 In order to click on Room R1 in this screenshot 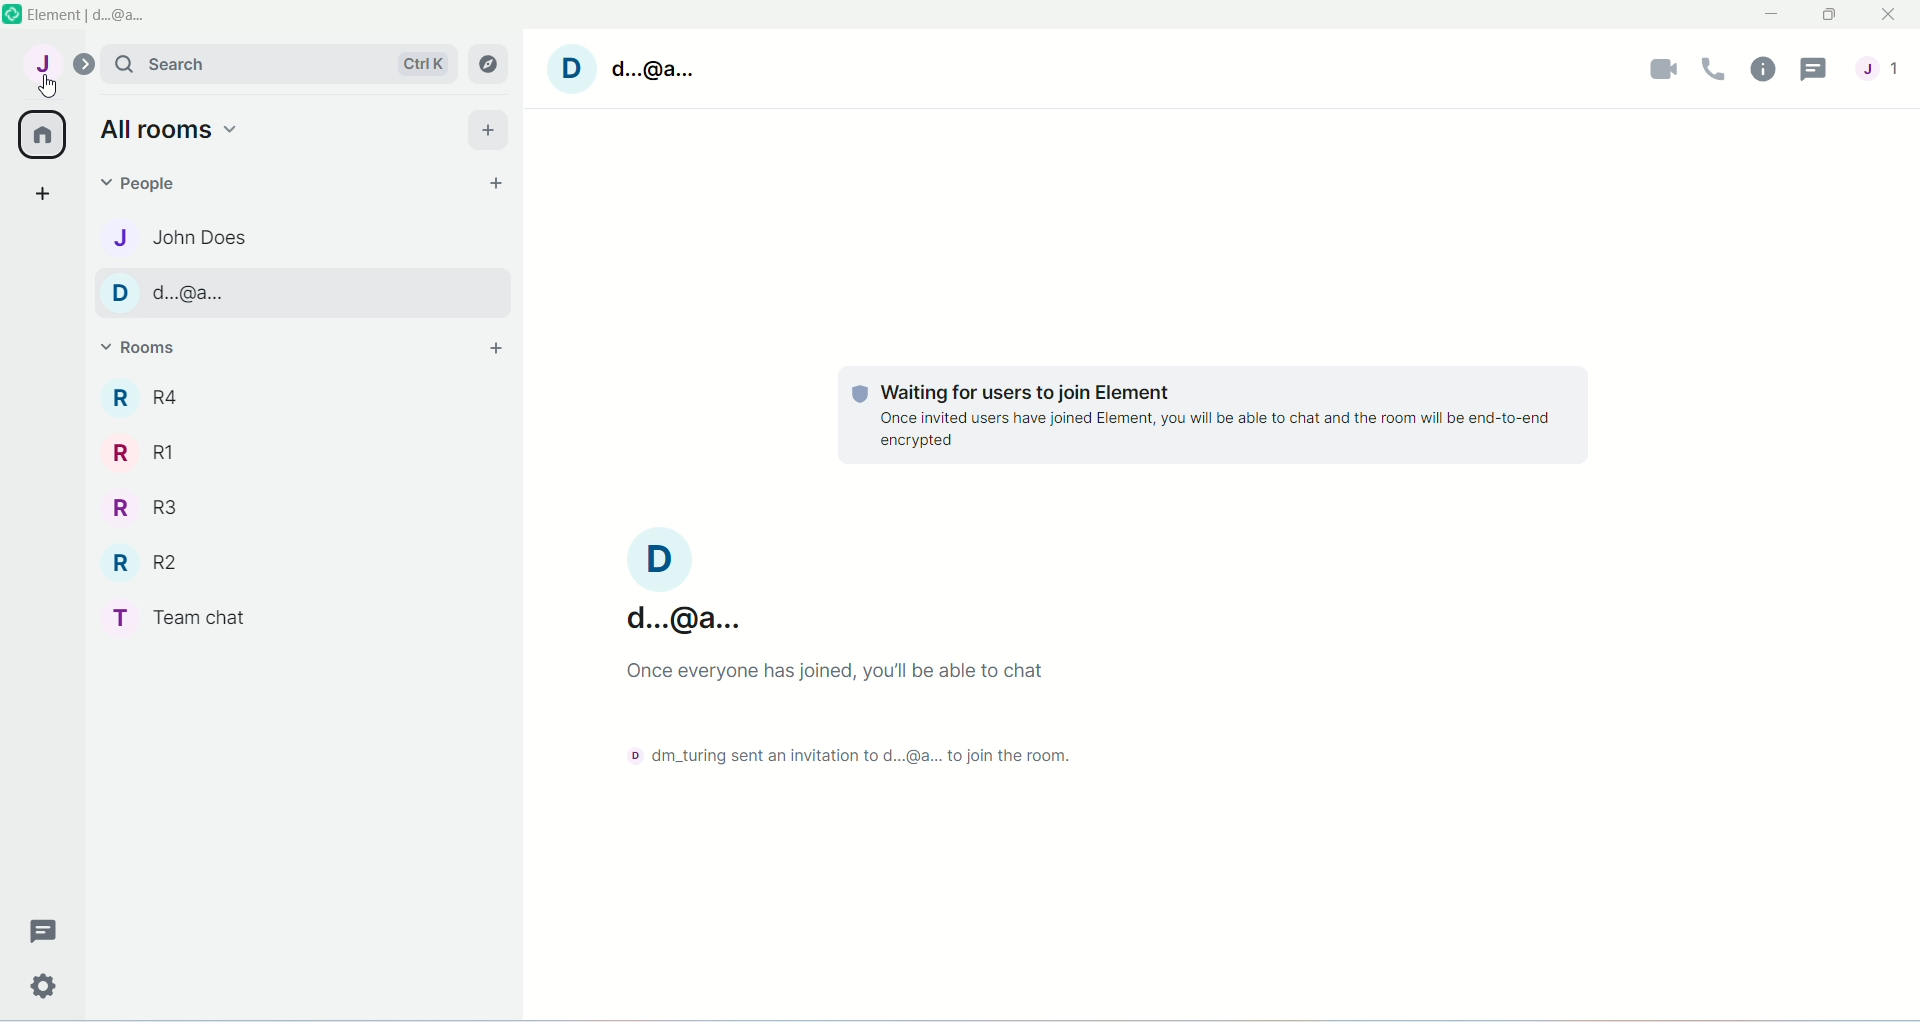, I will do `click(142, 456)`.